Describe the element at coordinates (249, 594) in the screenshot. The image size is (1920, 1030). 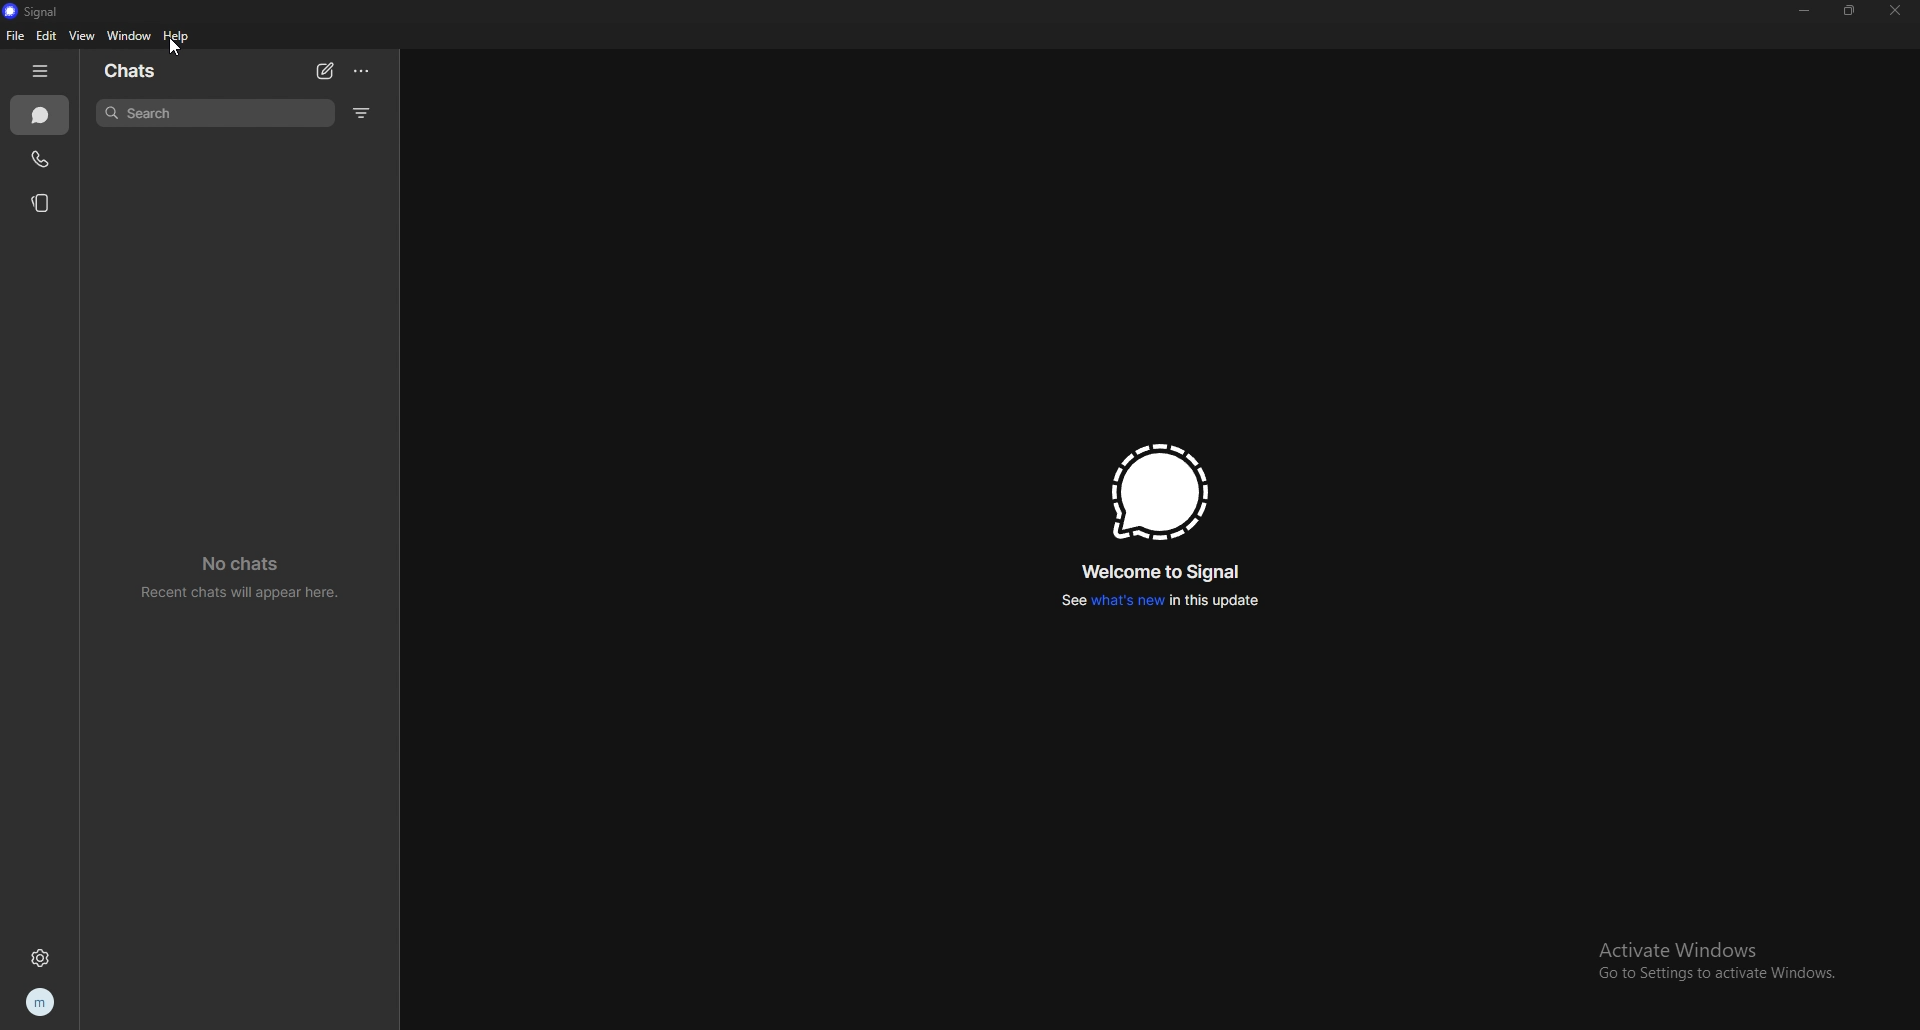
I see `Recent chats will appear here.` at that location.